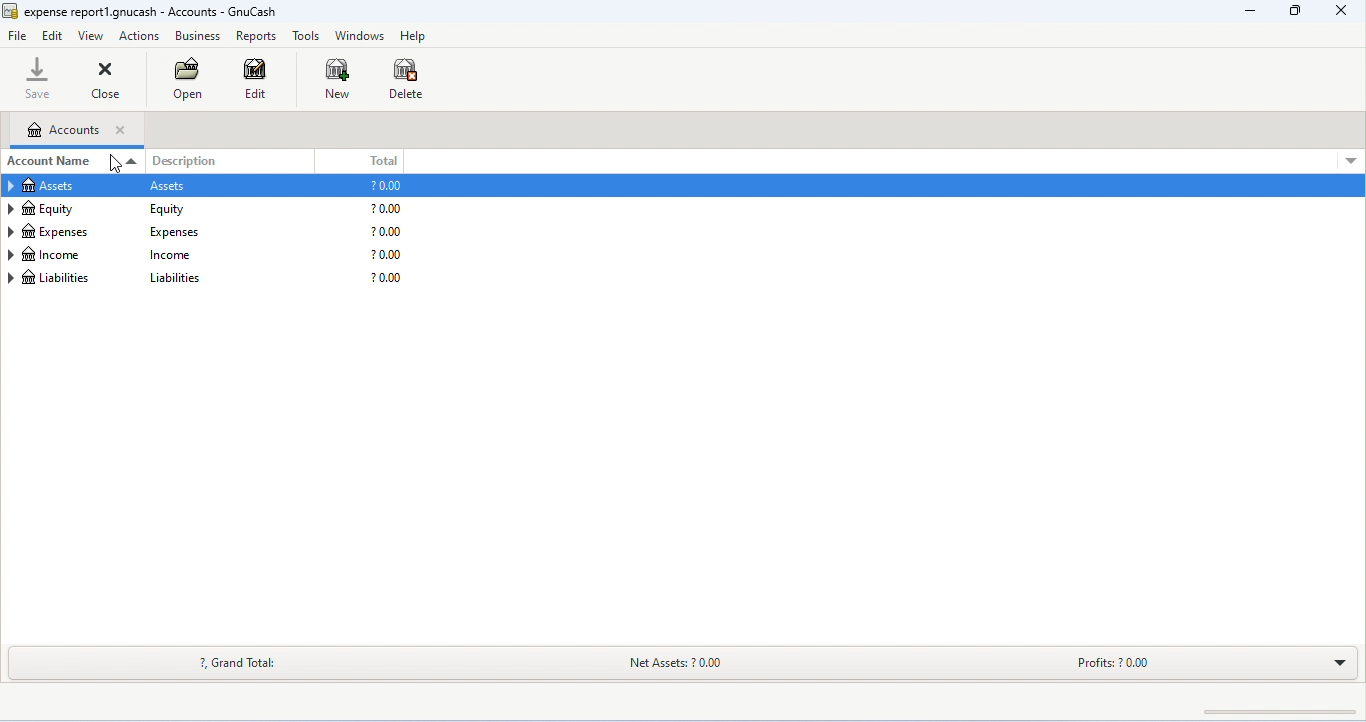  What do you see at coordinates (1118, 665) in the screenshot?
I see `profits` at bounding box center [1118, 665].